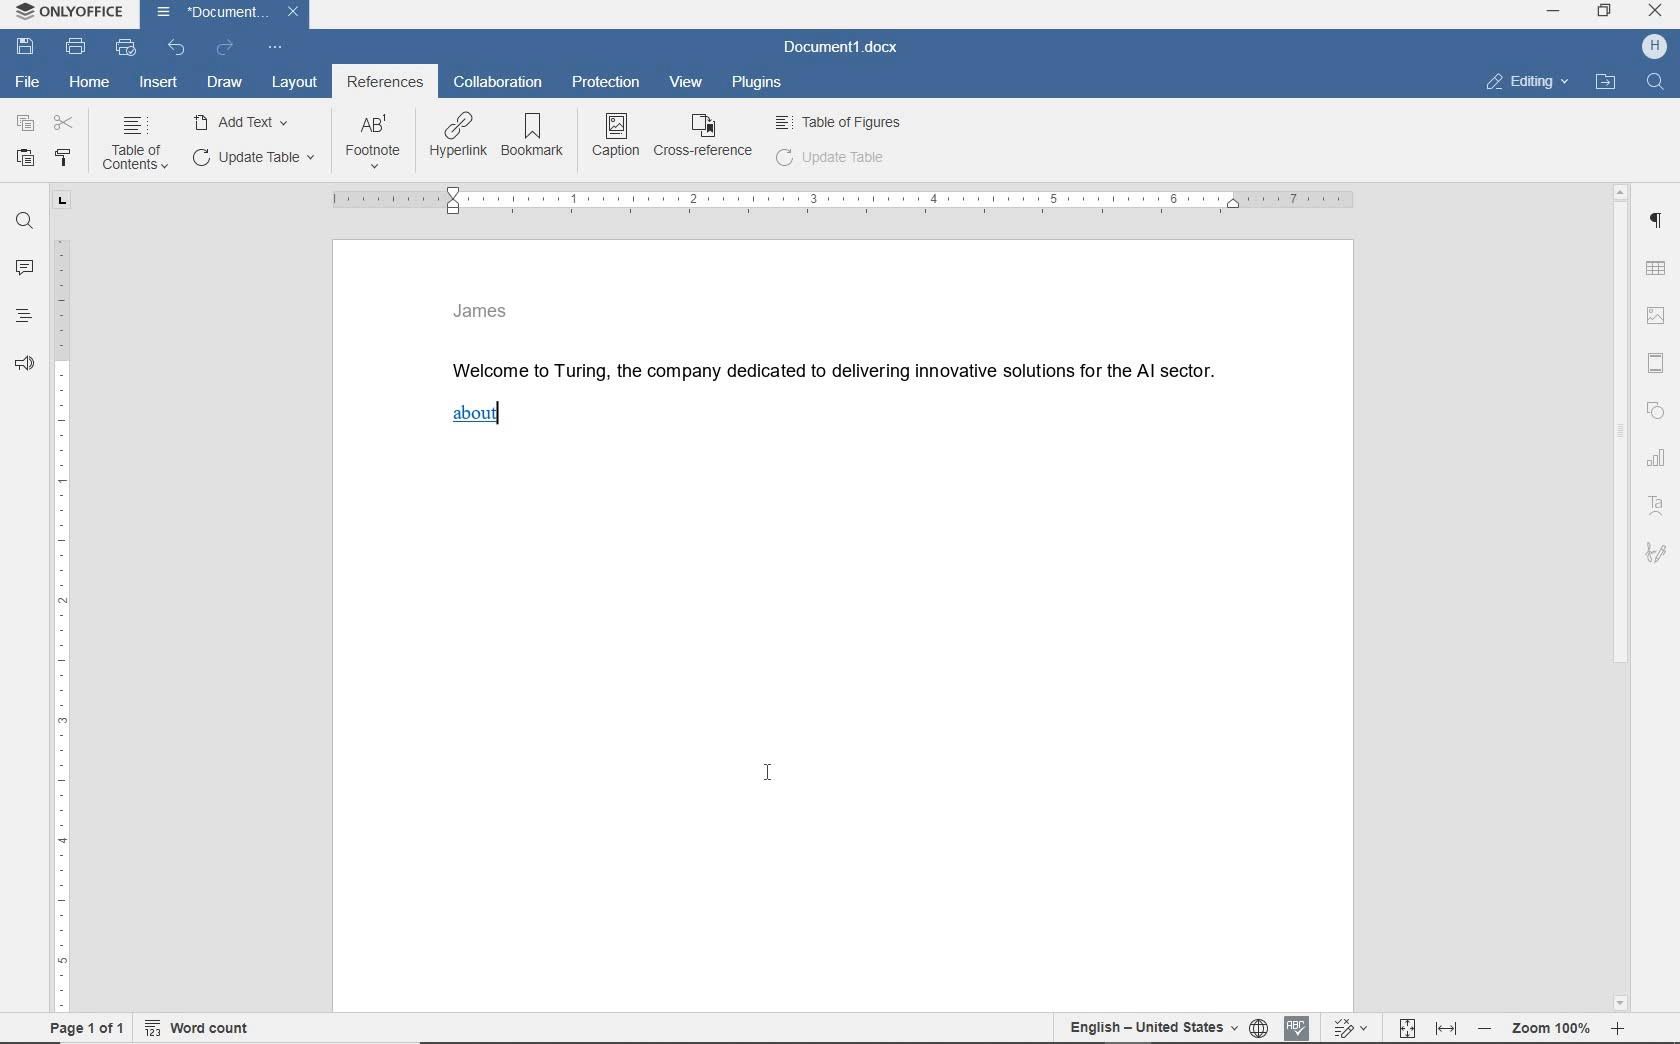 Image resolution: width=1680 pixels, height=1044 pixels. Describe the element at coordinates (373, 146) in the screenshot. I see `FOOTNOTE` at that location.